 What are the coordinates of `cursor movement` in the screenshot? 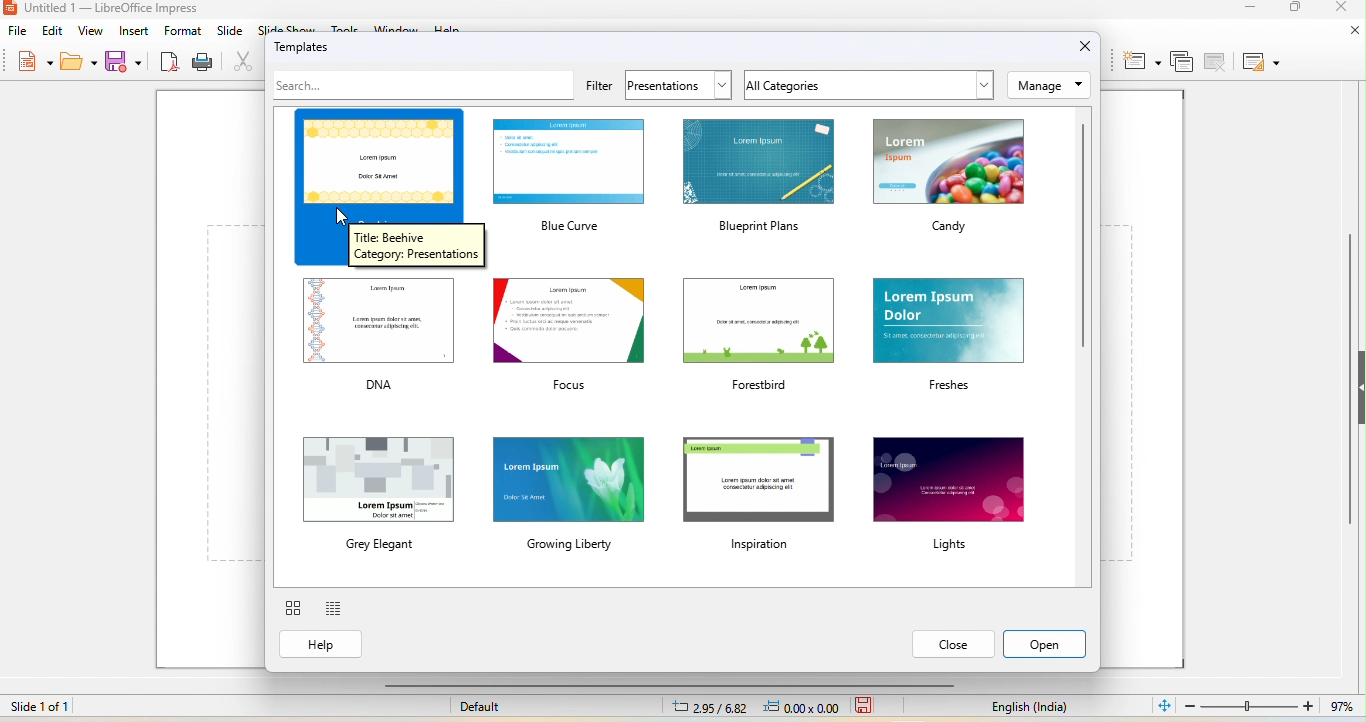 It's located at (341, 216).